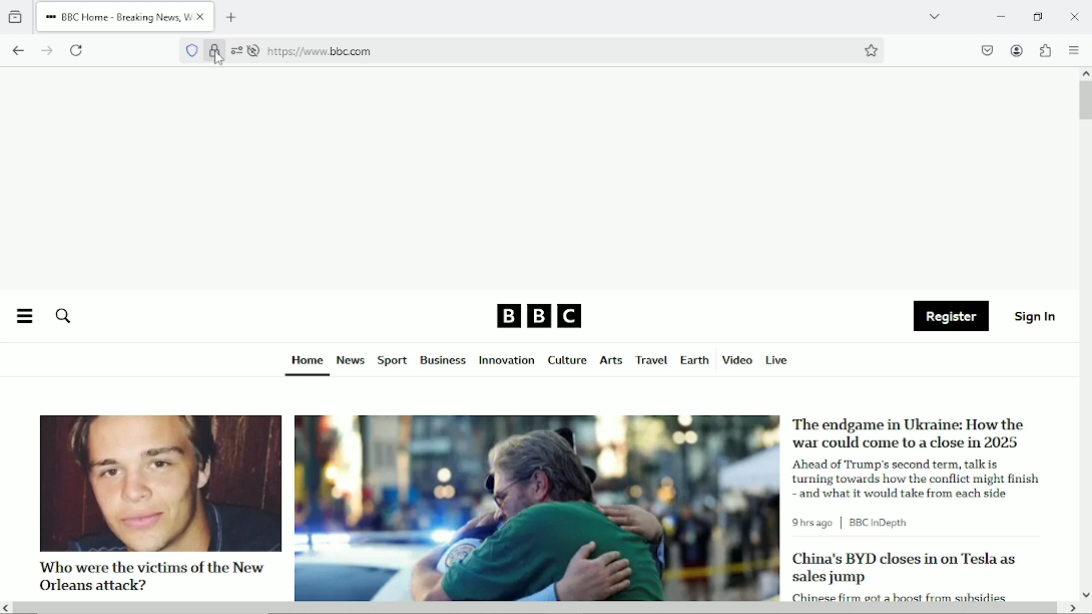  What do you see at coordinates (999, 16) in the screenshot?
I see `Minimize` at bounding box center [999, 16].